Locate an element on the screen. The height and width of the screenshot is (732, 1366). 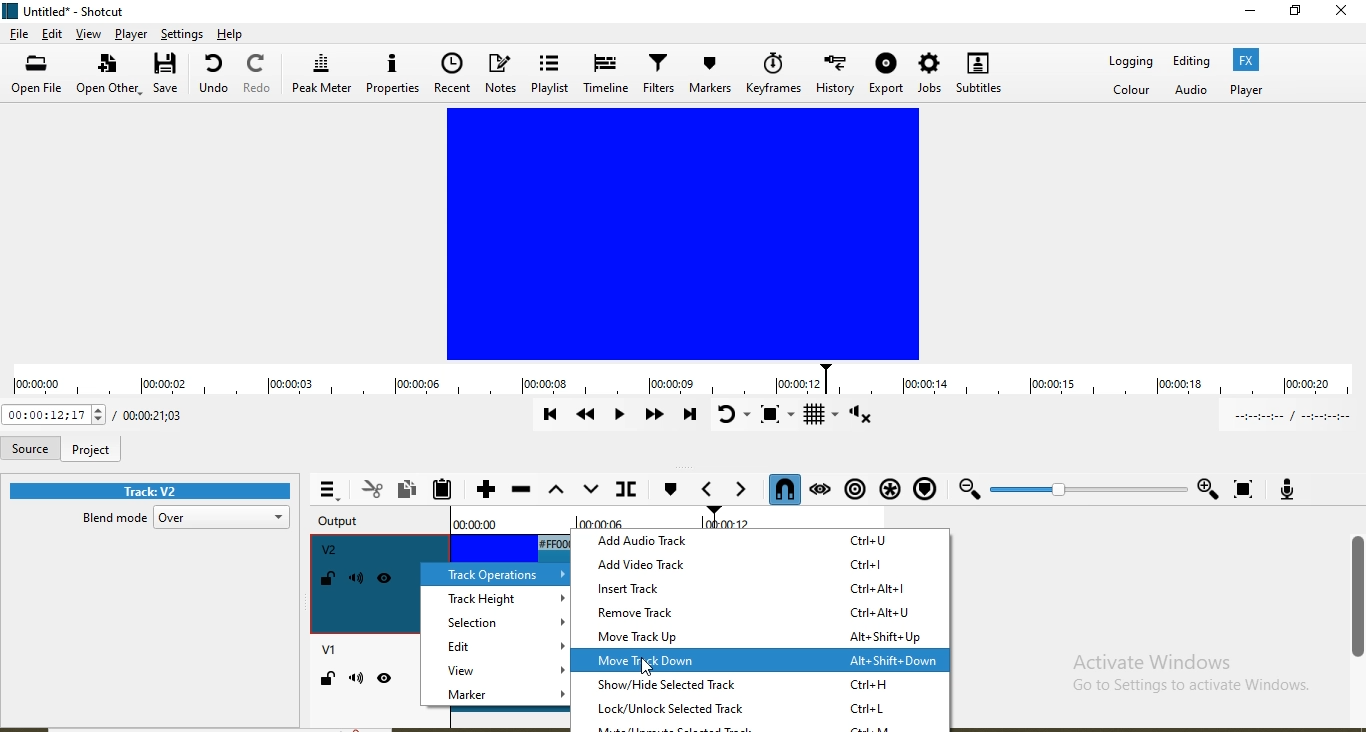
save is located at coordinates (170, 76).